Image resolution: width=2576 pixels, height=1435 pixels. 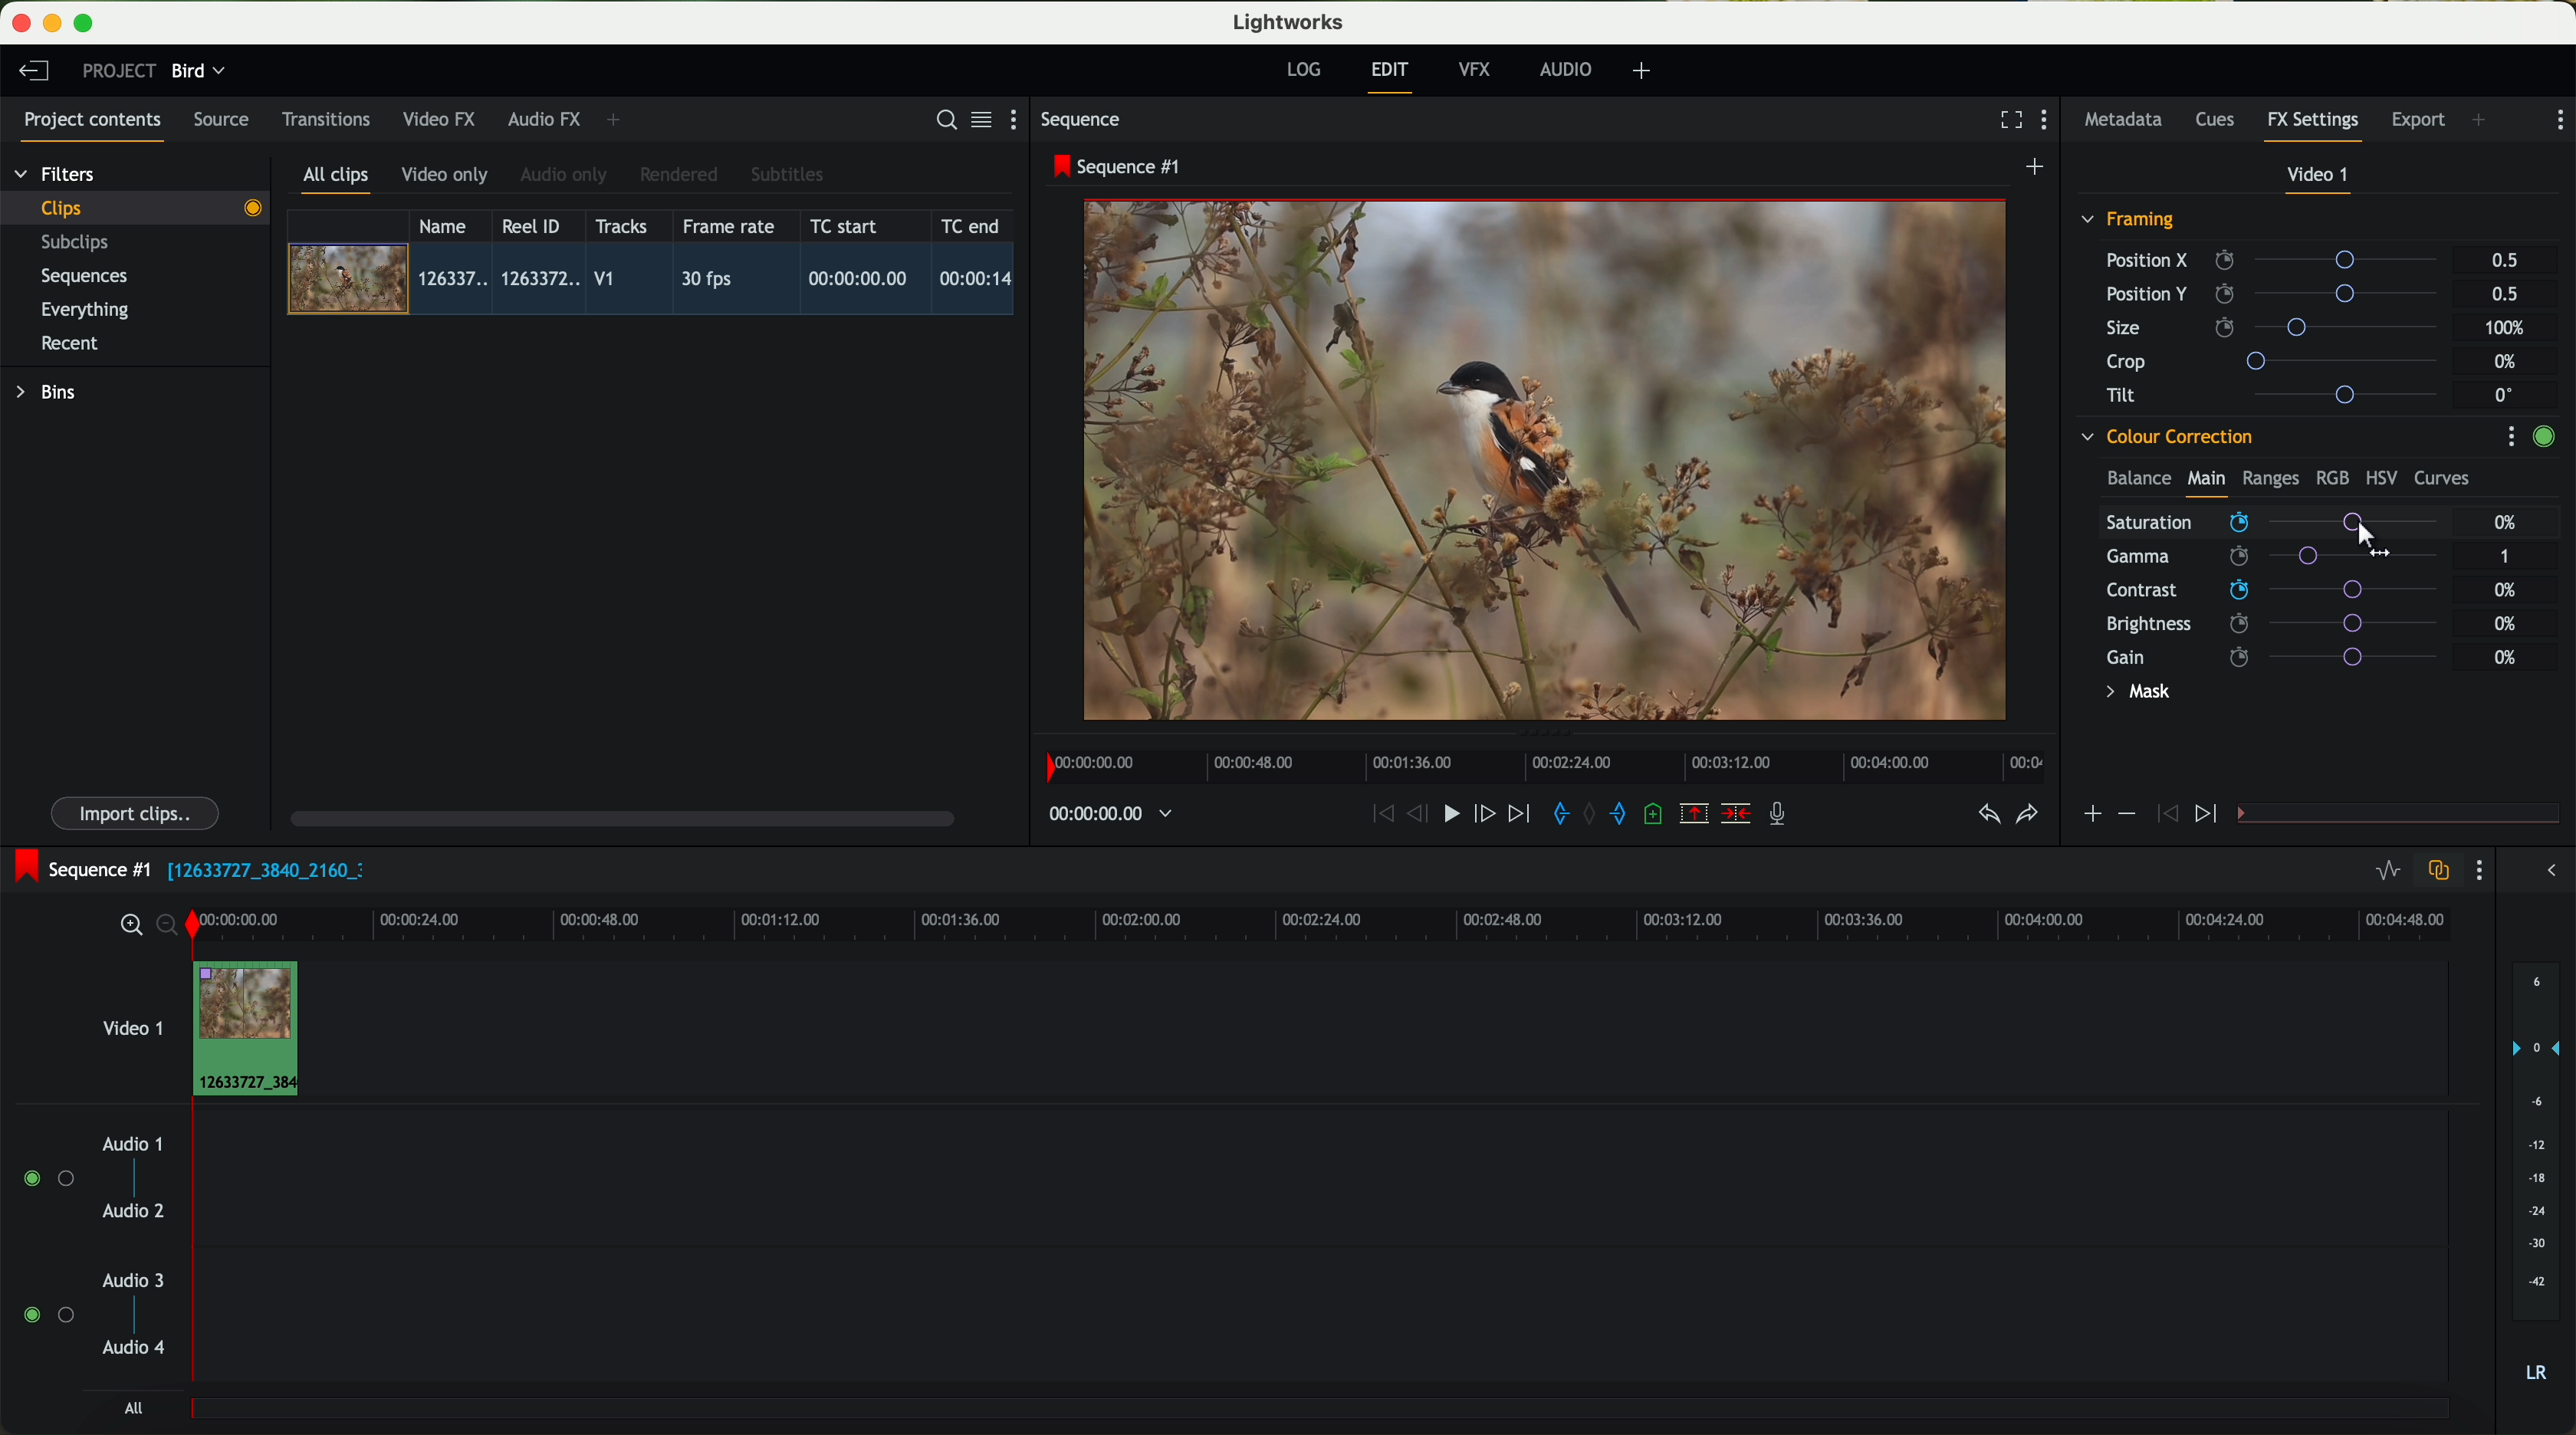 What do you see at coordinates (56, 24) in the screenshot?
I see `minimize program` at bounding box center [56, 24].